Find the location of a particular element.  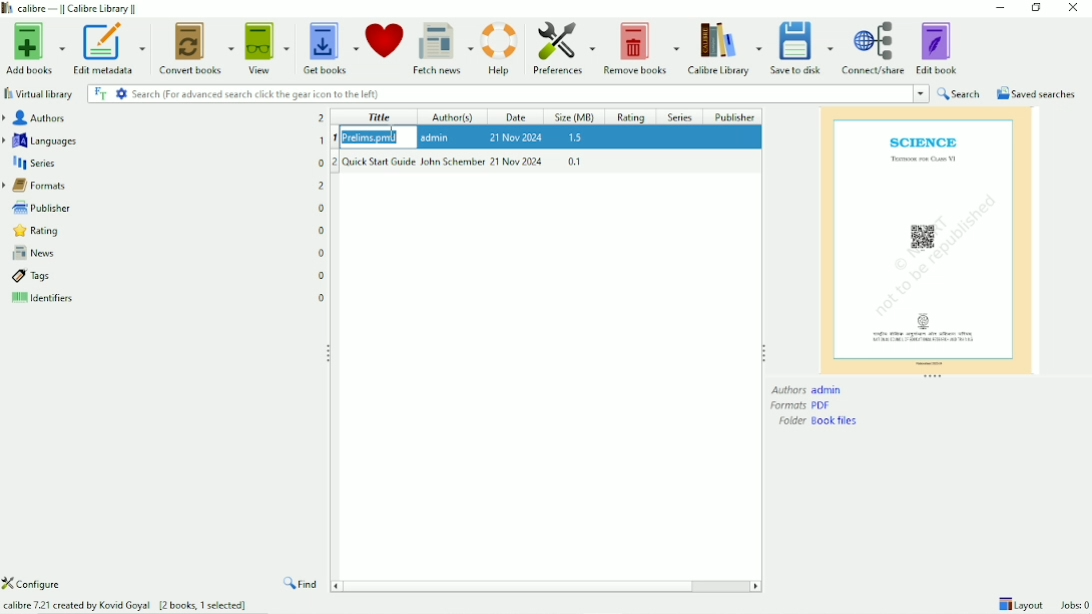

Save to disk is located at coordinates (802, 48).